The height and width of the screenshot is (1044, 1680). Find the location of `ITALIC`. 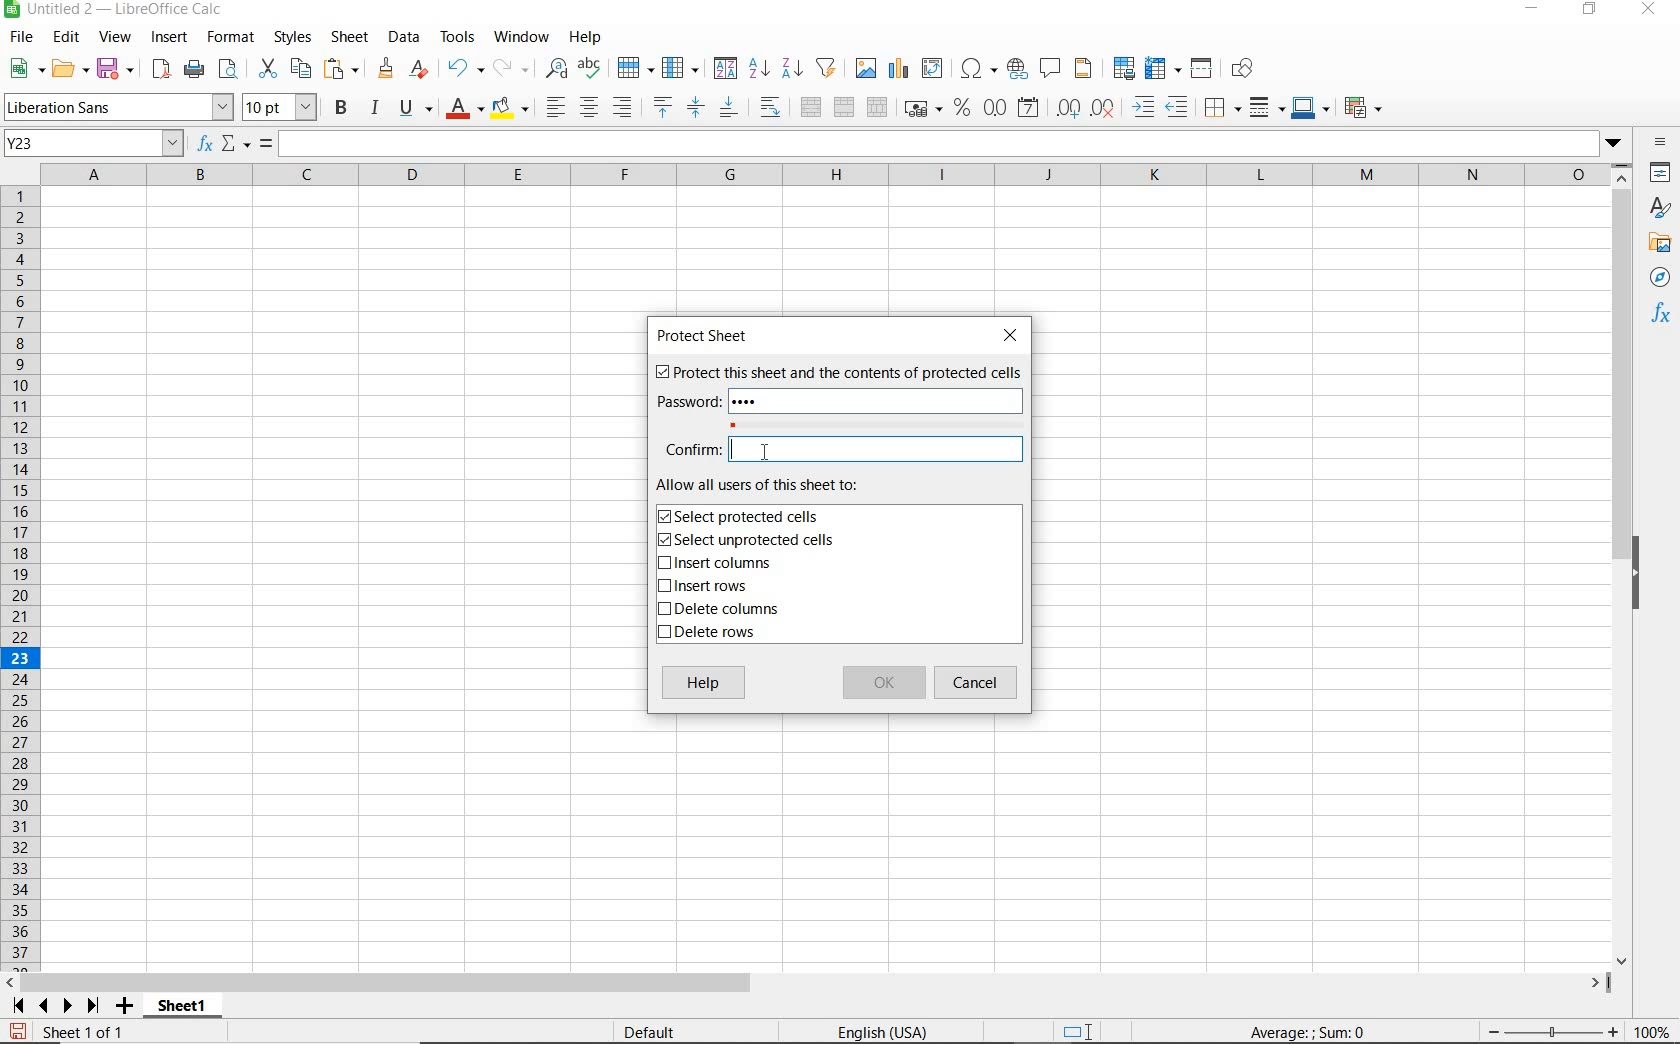

ITALIC is located at coordinates (376, 110).